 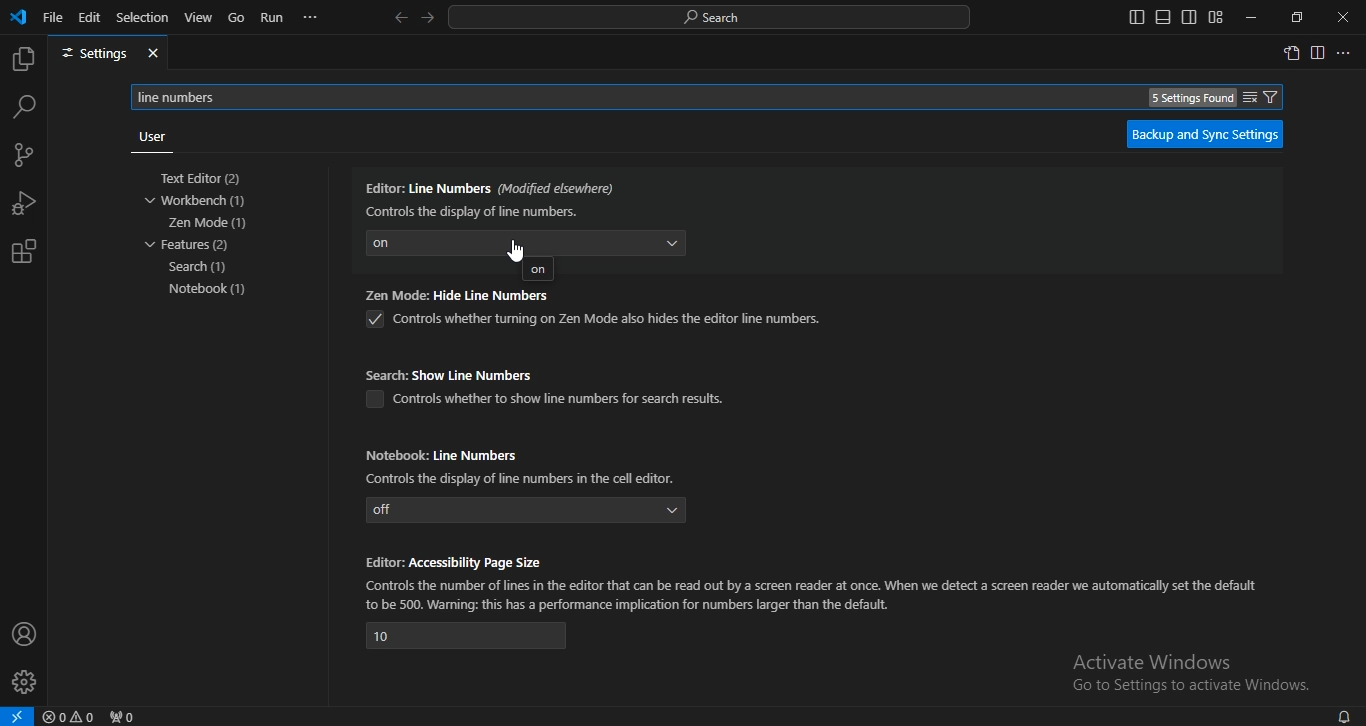 What do you see at coordinates (25, 633) in the screenshot?
I see `accounts` at bounding box center [25, 633].